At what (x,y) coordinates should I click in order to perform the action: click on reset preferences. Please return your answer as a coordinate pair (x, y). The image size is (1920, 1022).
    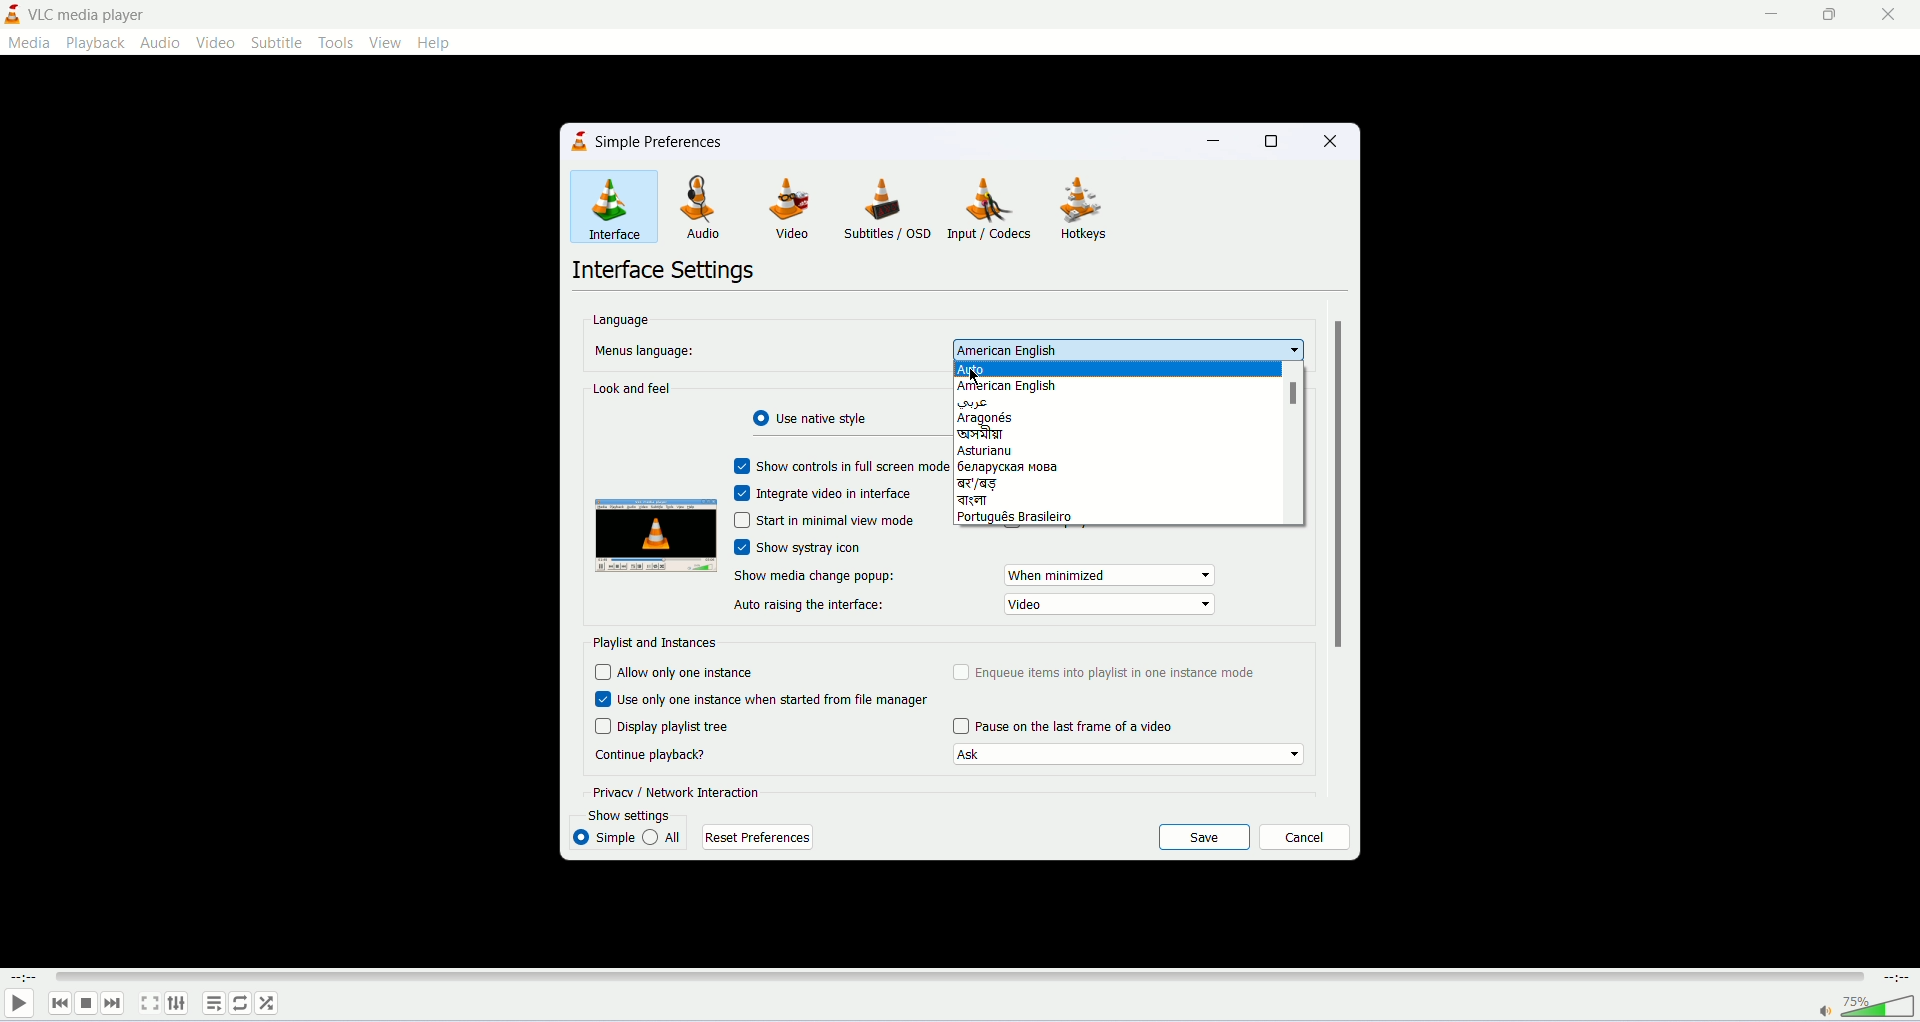
    Looking at the image, I should click on (756, 838).